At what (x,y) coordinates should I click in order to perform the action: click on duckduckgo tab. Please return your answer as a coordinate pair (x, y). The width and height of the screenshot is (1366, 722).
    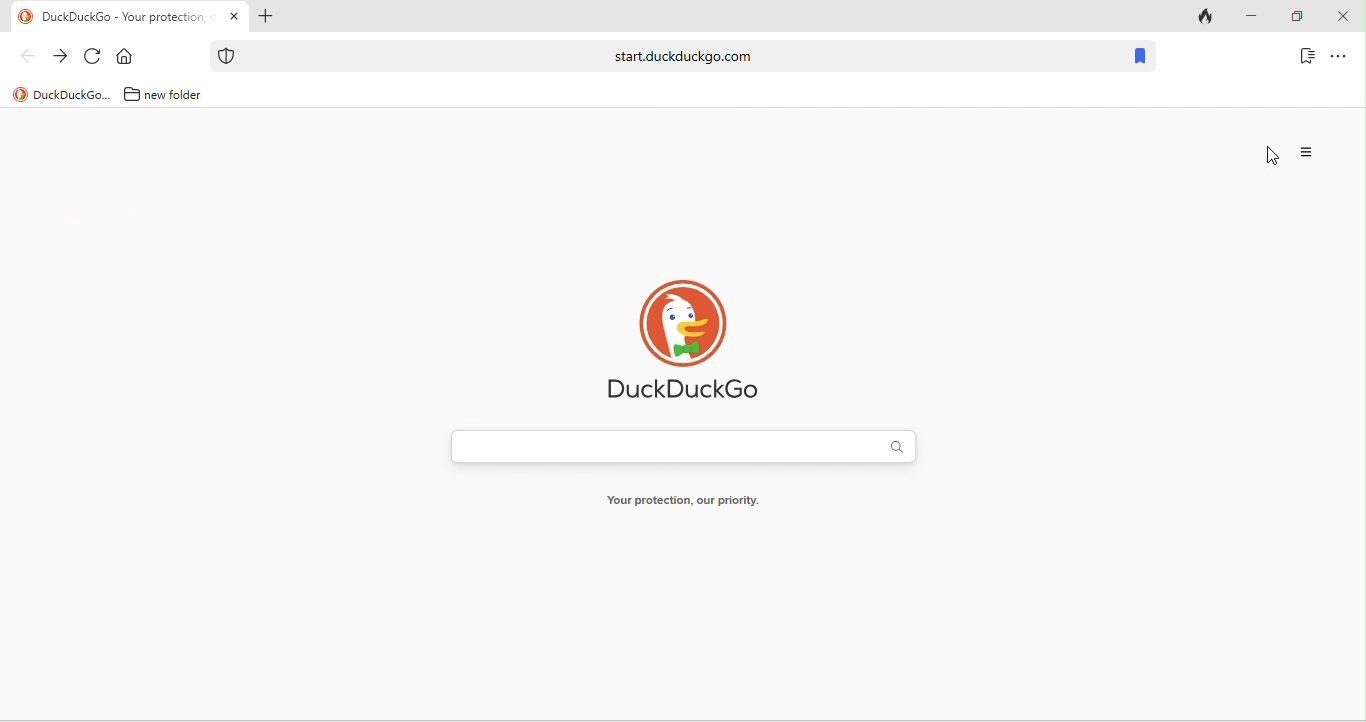
    Looking at the image, I should click on (117, 16).